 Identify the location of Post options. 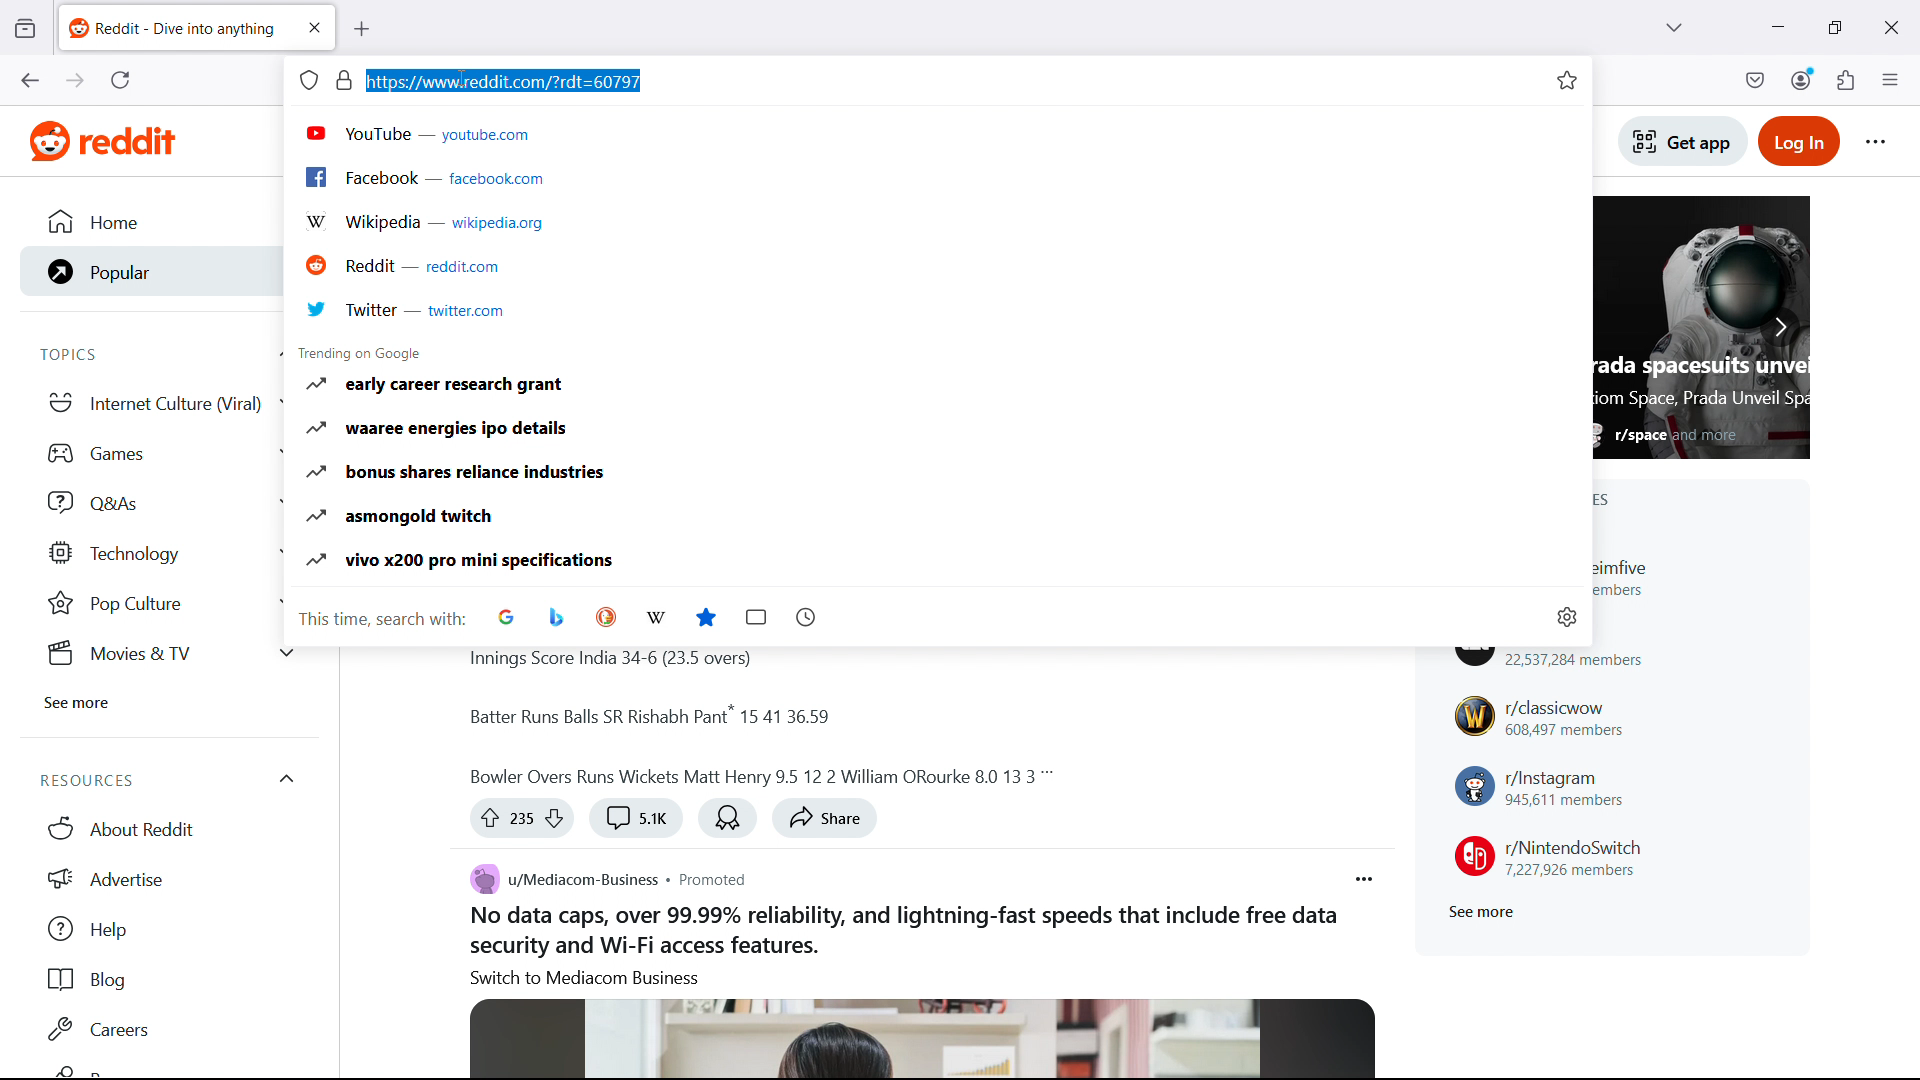
(1365, 879).